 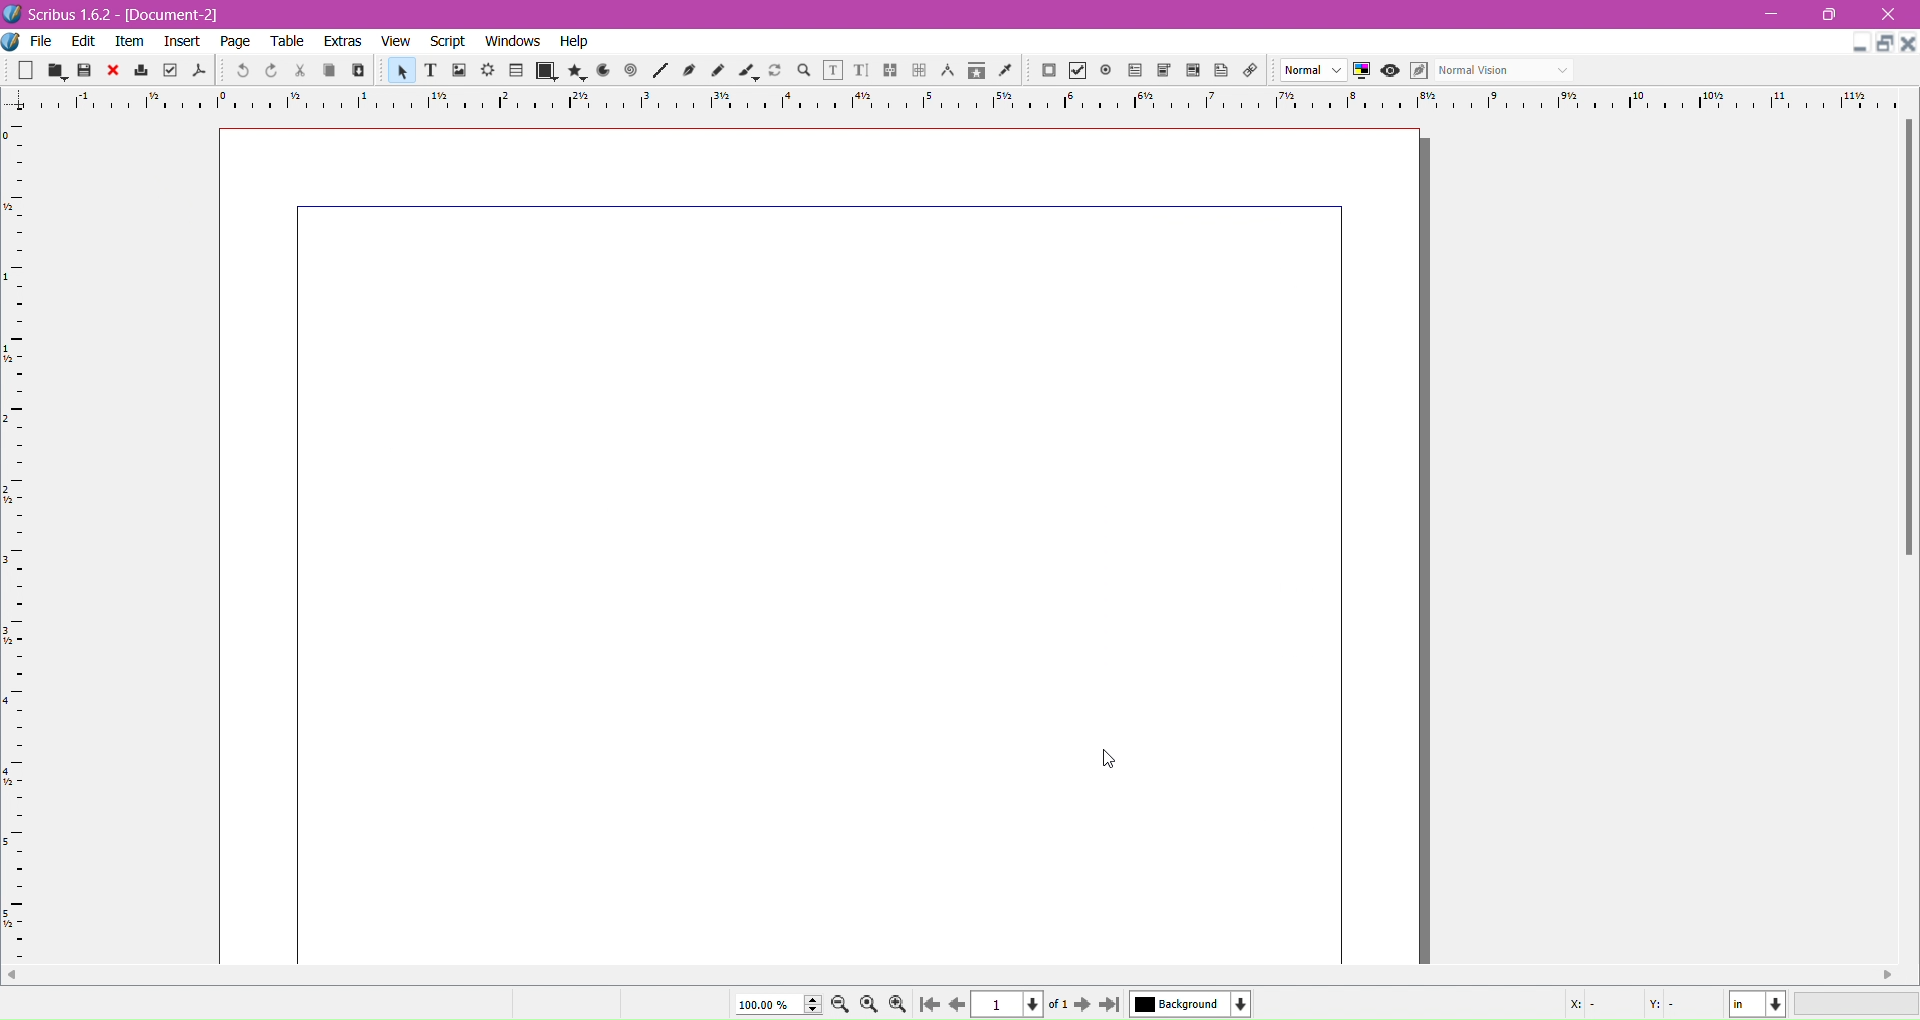 I want to click on icon, so click(x=277, y=70).